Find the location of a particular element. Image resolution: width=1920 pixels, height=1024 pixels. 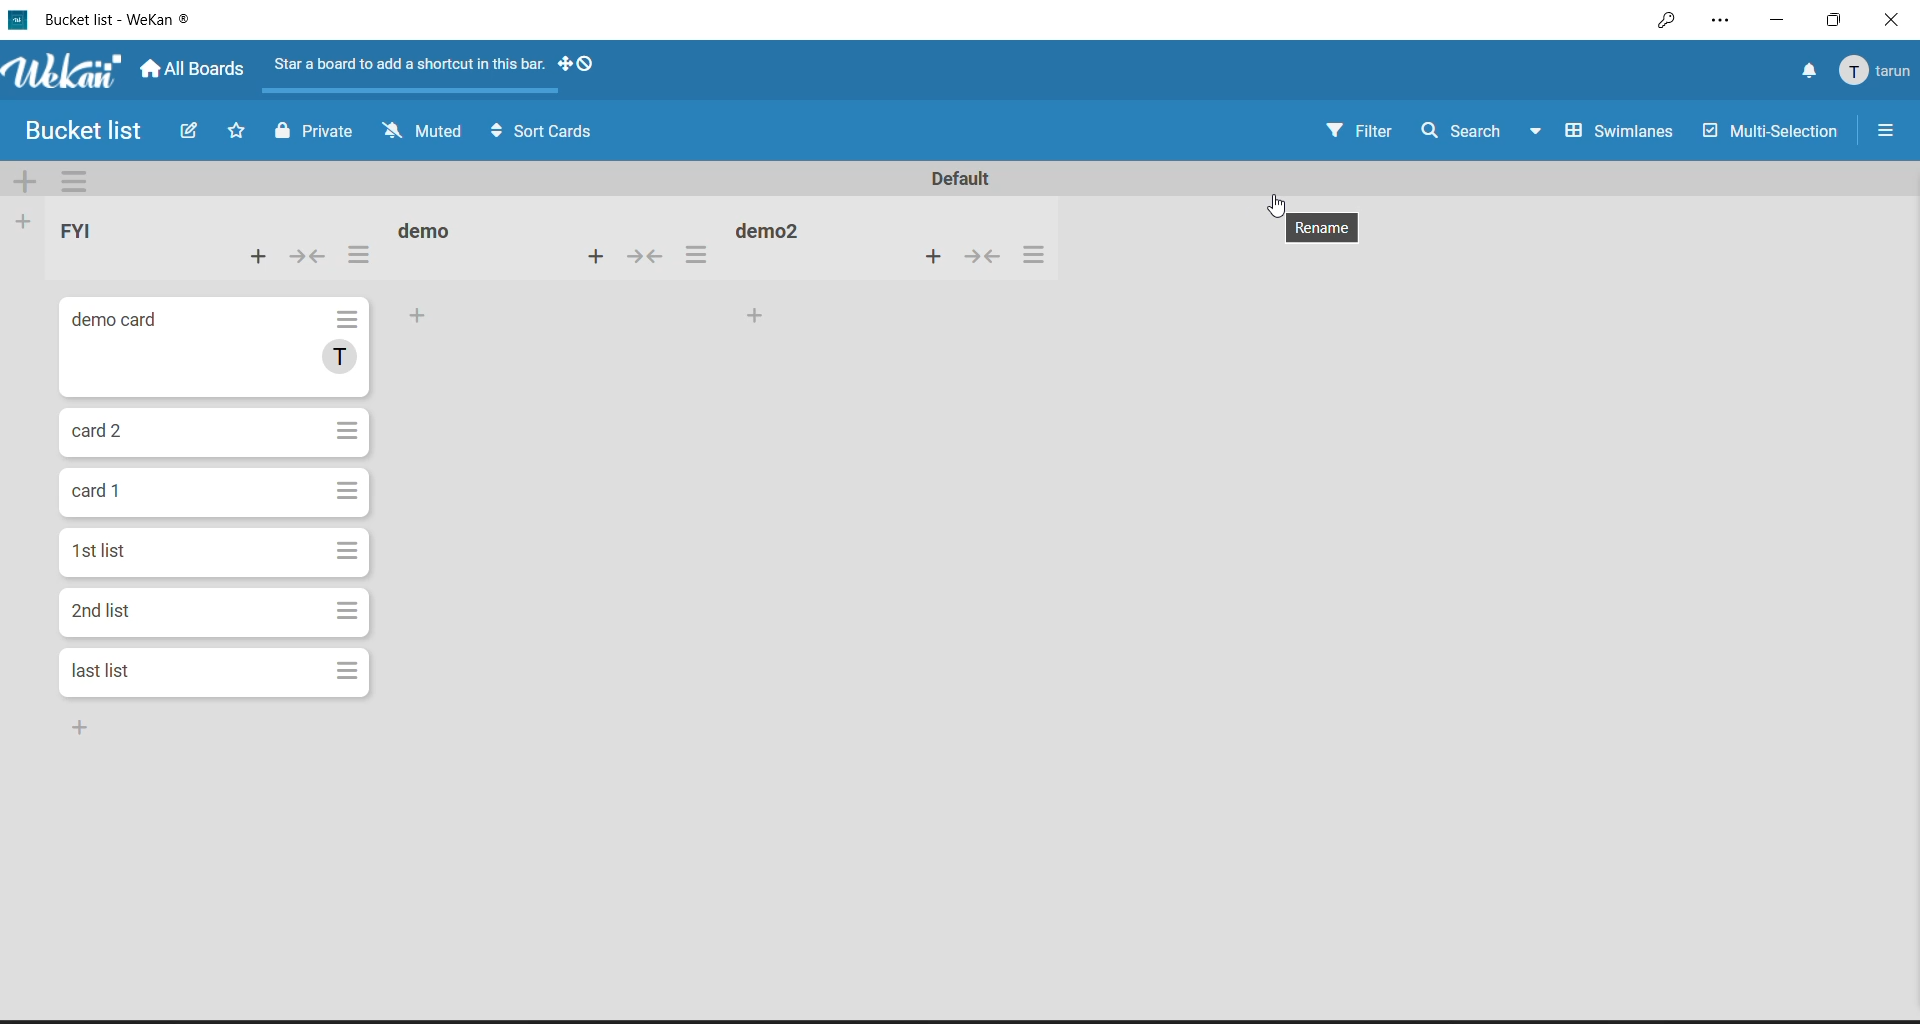

board view is located at coordinates (1602, 134).